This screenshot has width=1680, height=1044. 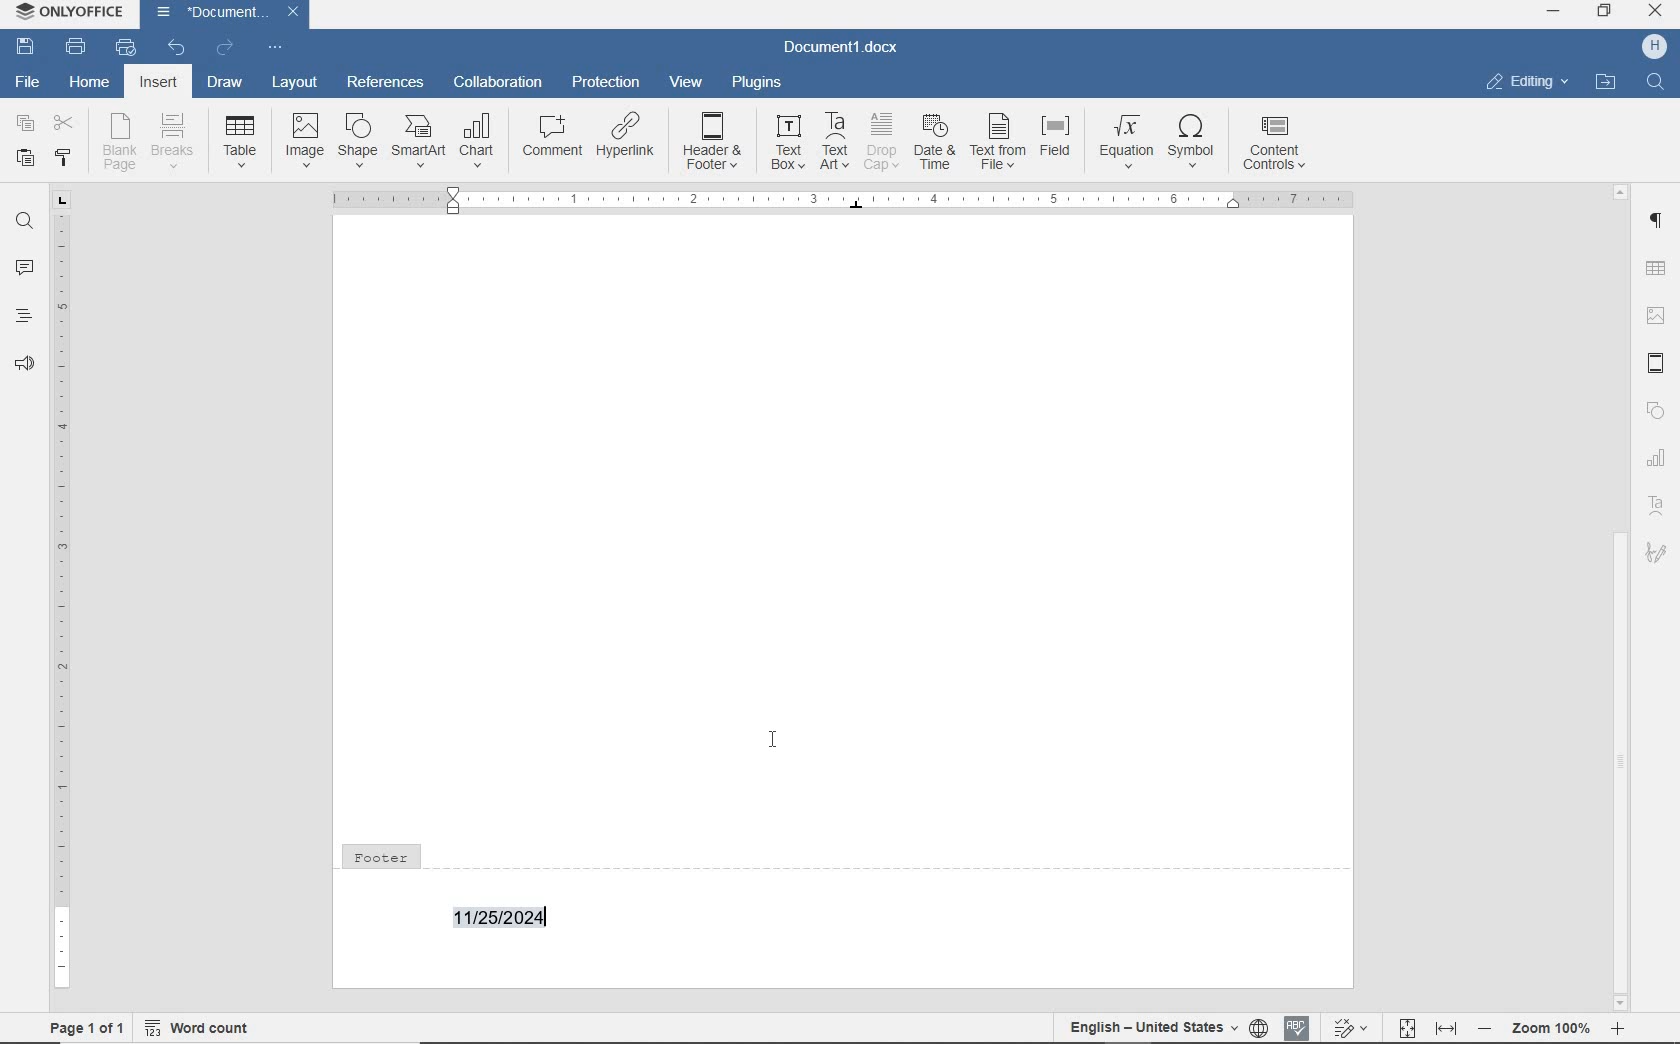 I want to click on zoom 100%, so click(x=1549, y=1027).